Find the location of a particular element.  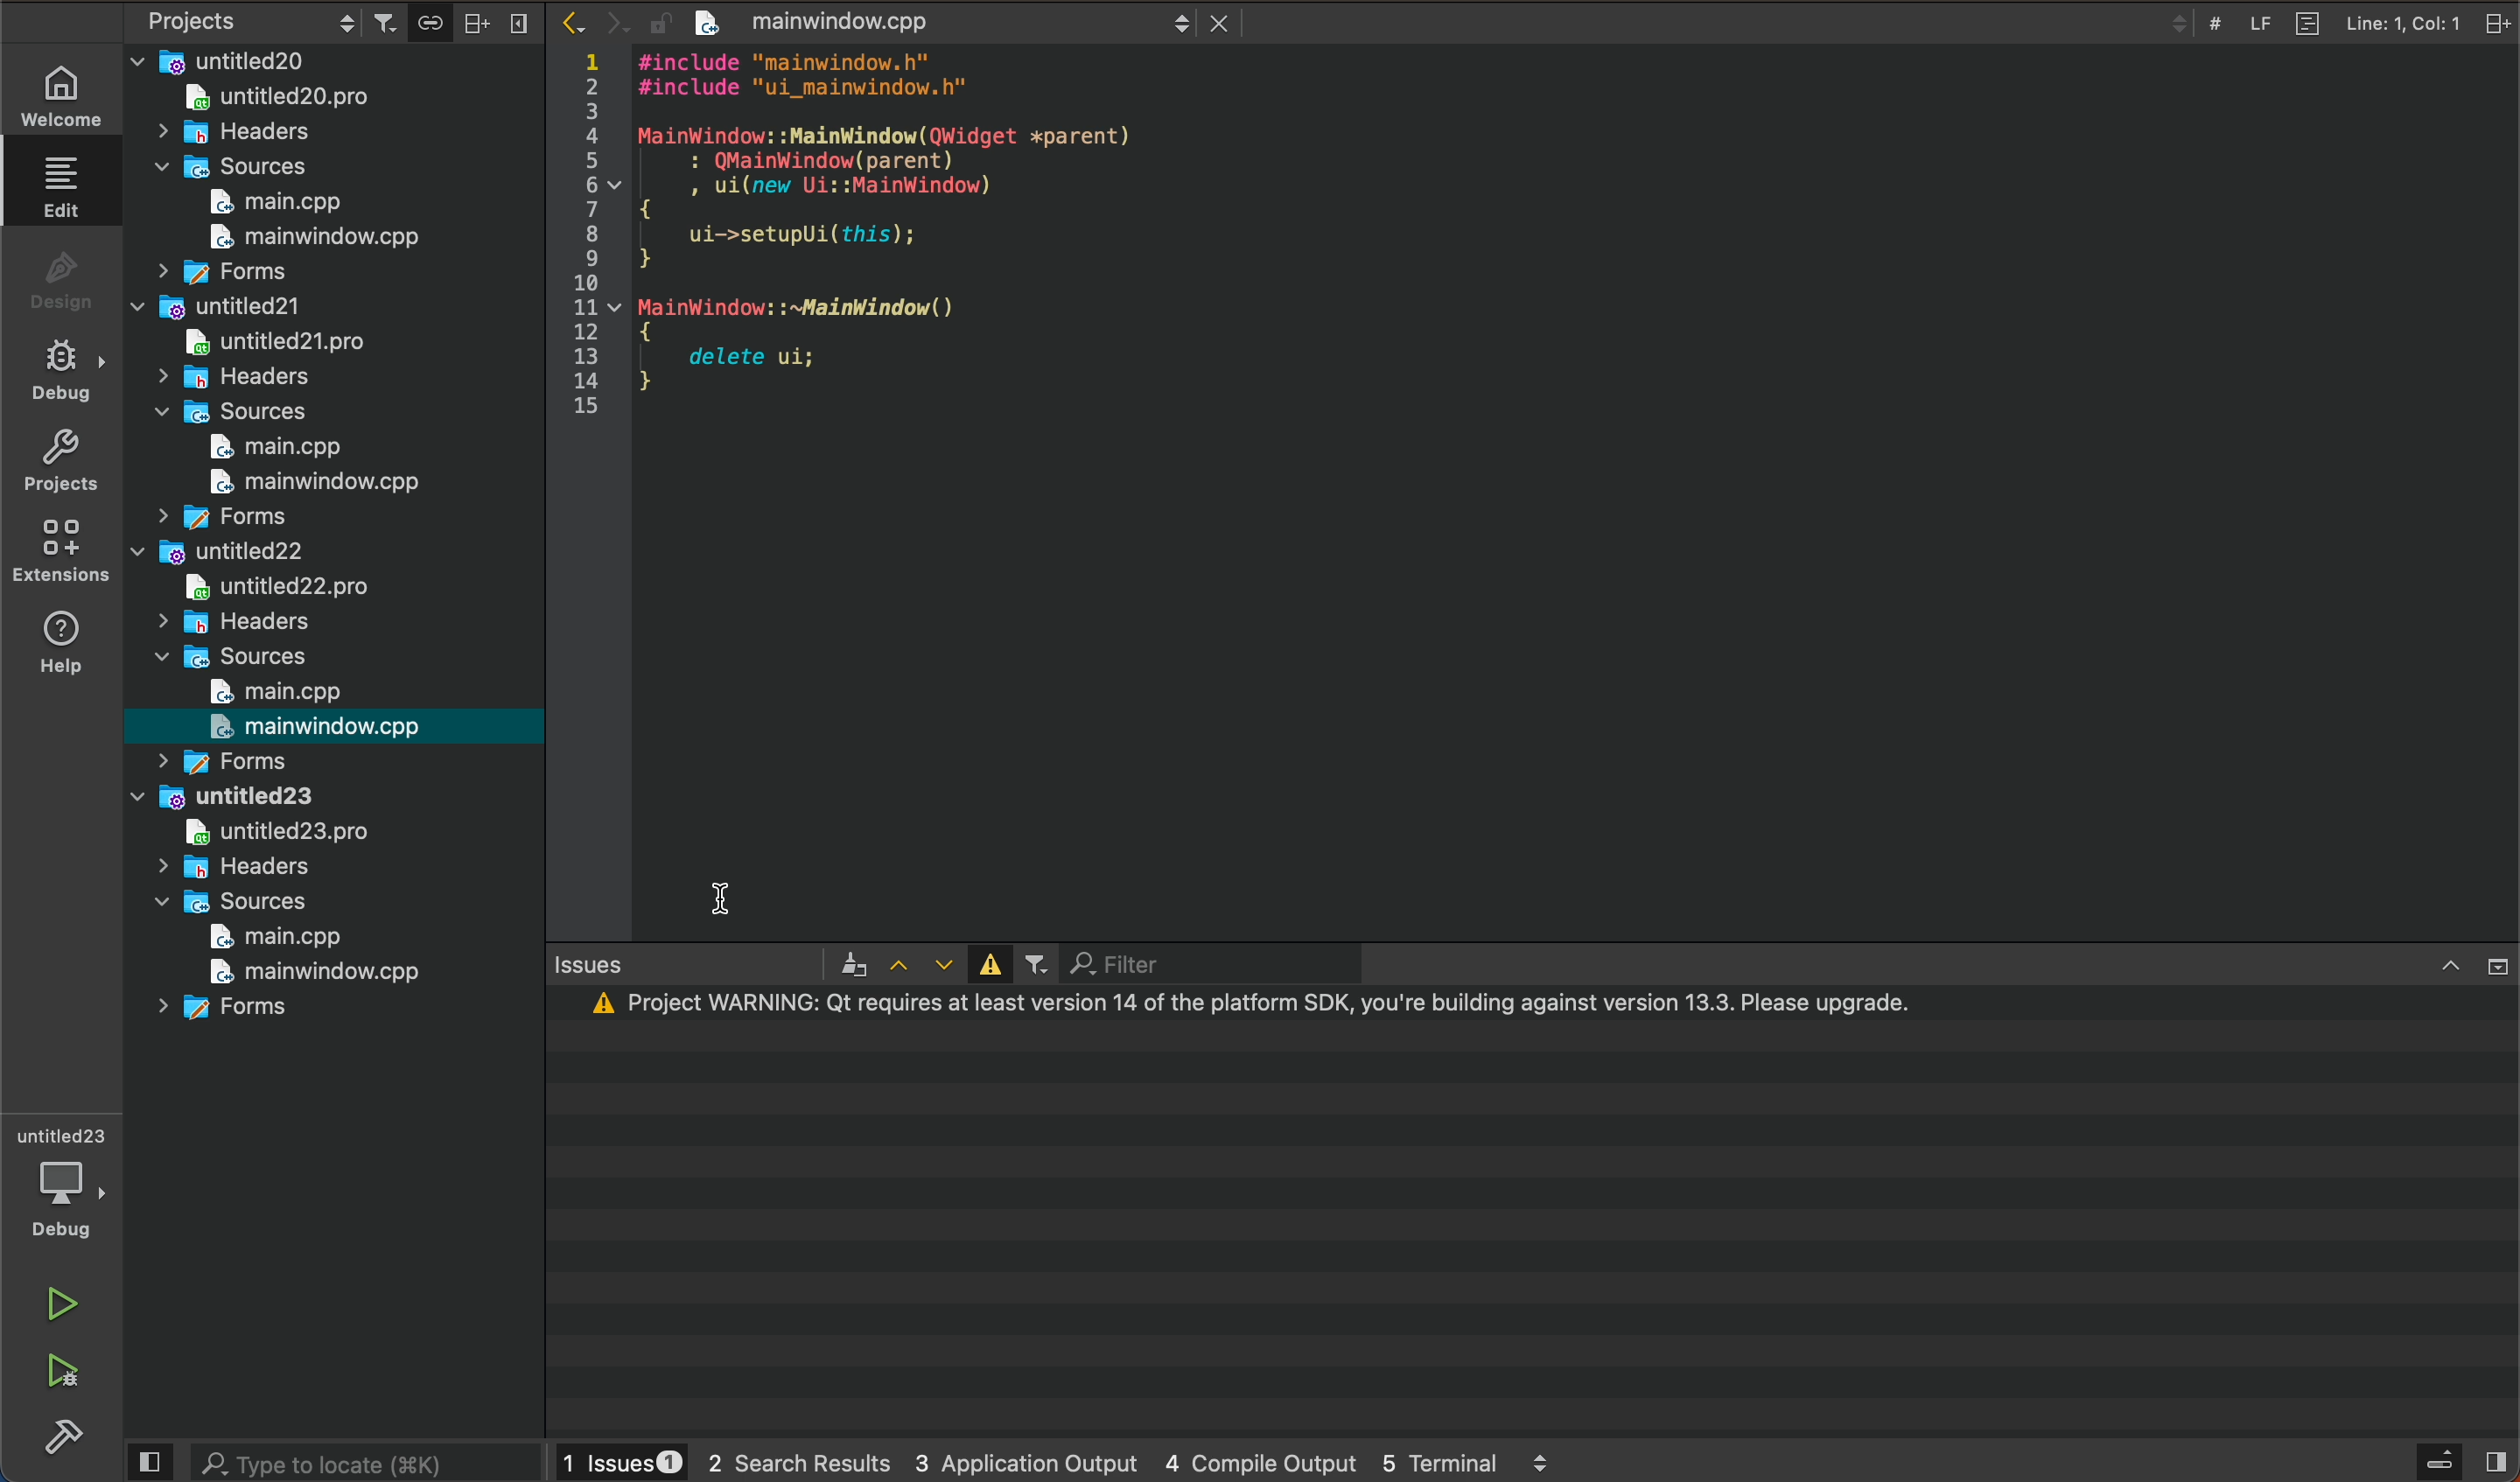

sources is located at coordinates (226, 413).